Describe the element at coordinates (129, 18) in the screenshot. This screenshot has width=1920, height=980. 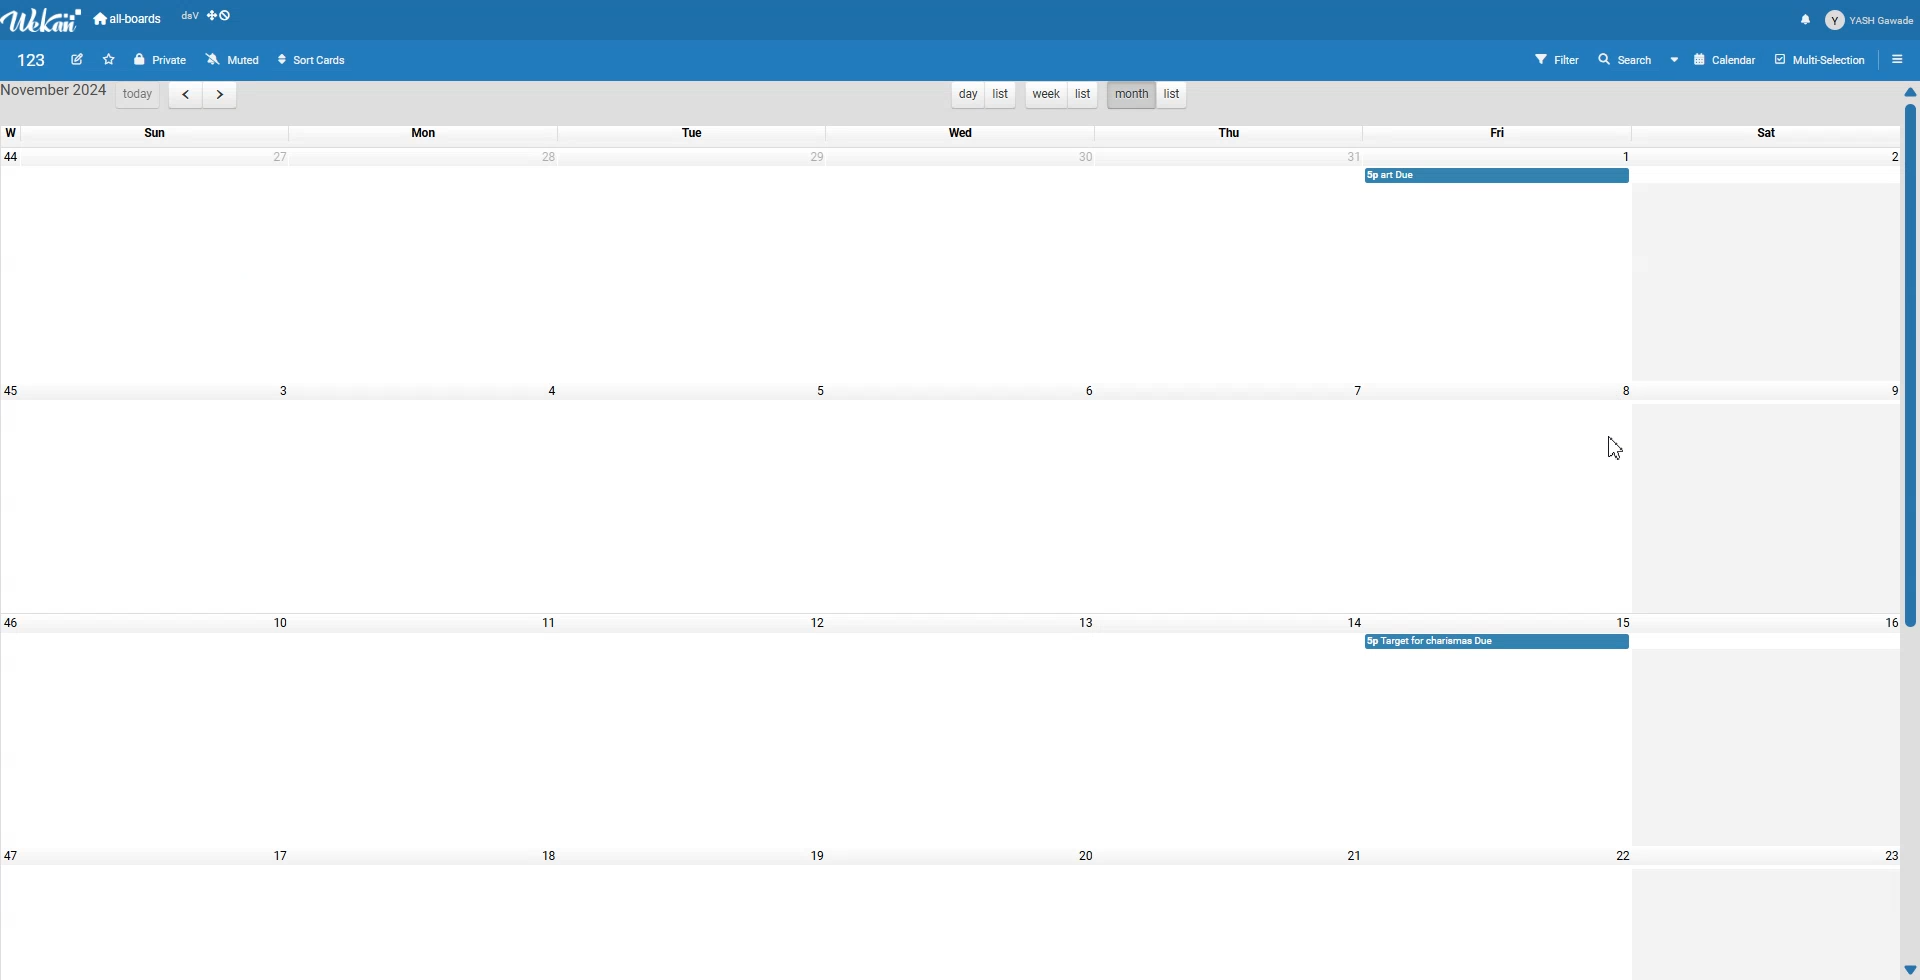
I see `All-boards` at that location.